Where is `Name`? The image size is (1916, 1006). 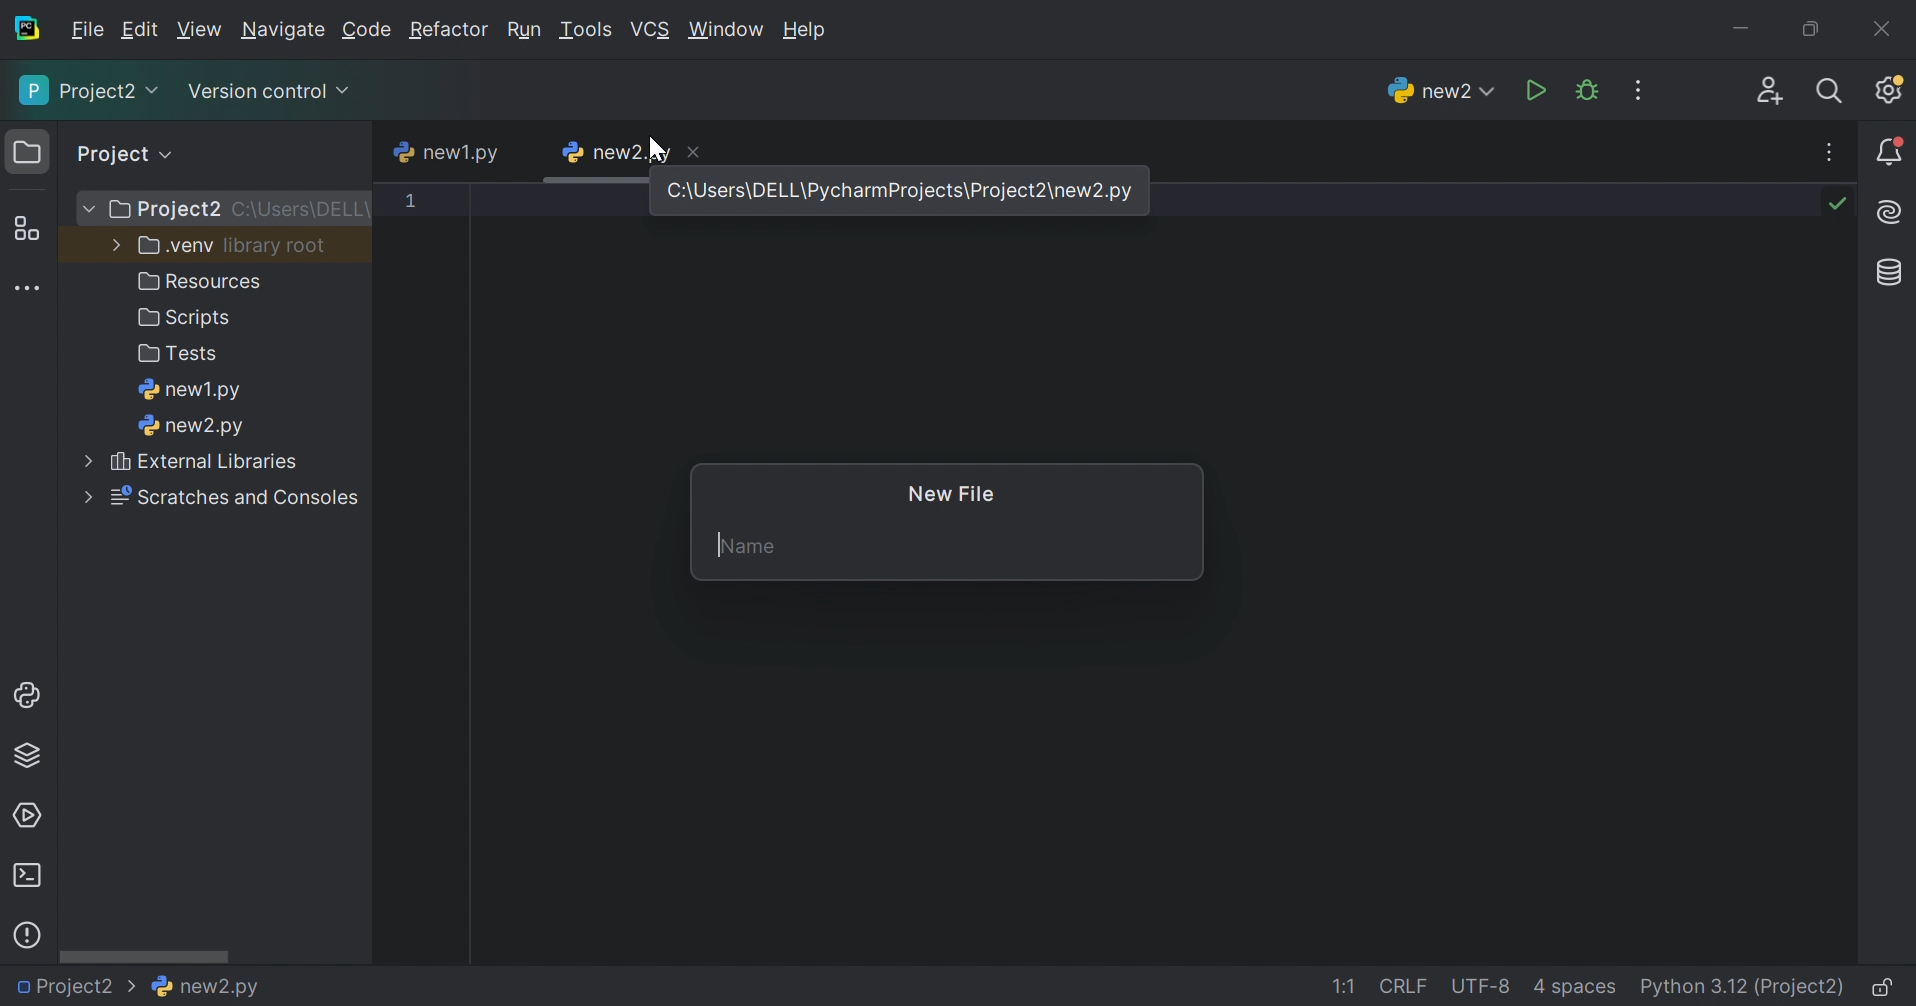 Name is located at coordinates (748, 546).